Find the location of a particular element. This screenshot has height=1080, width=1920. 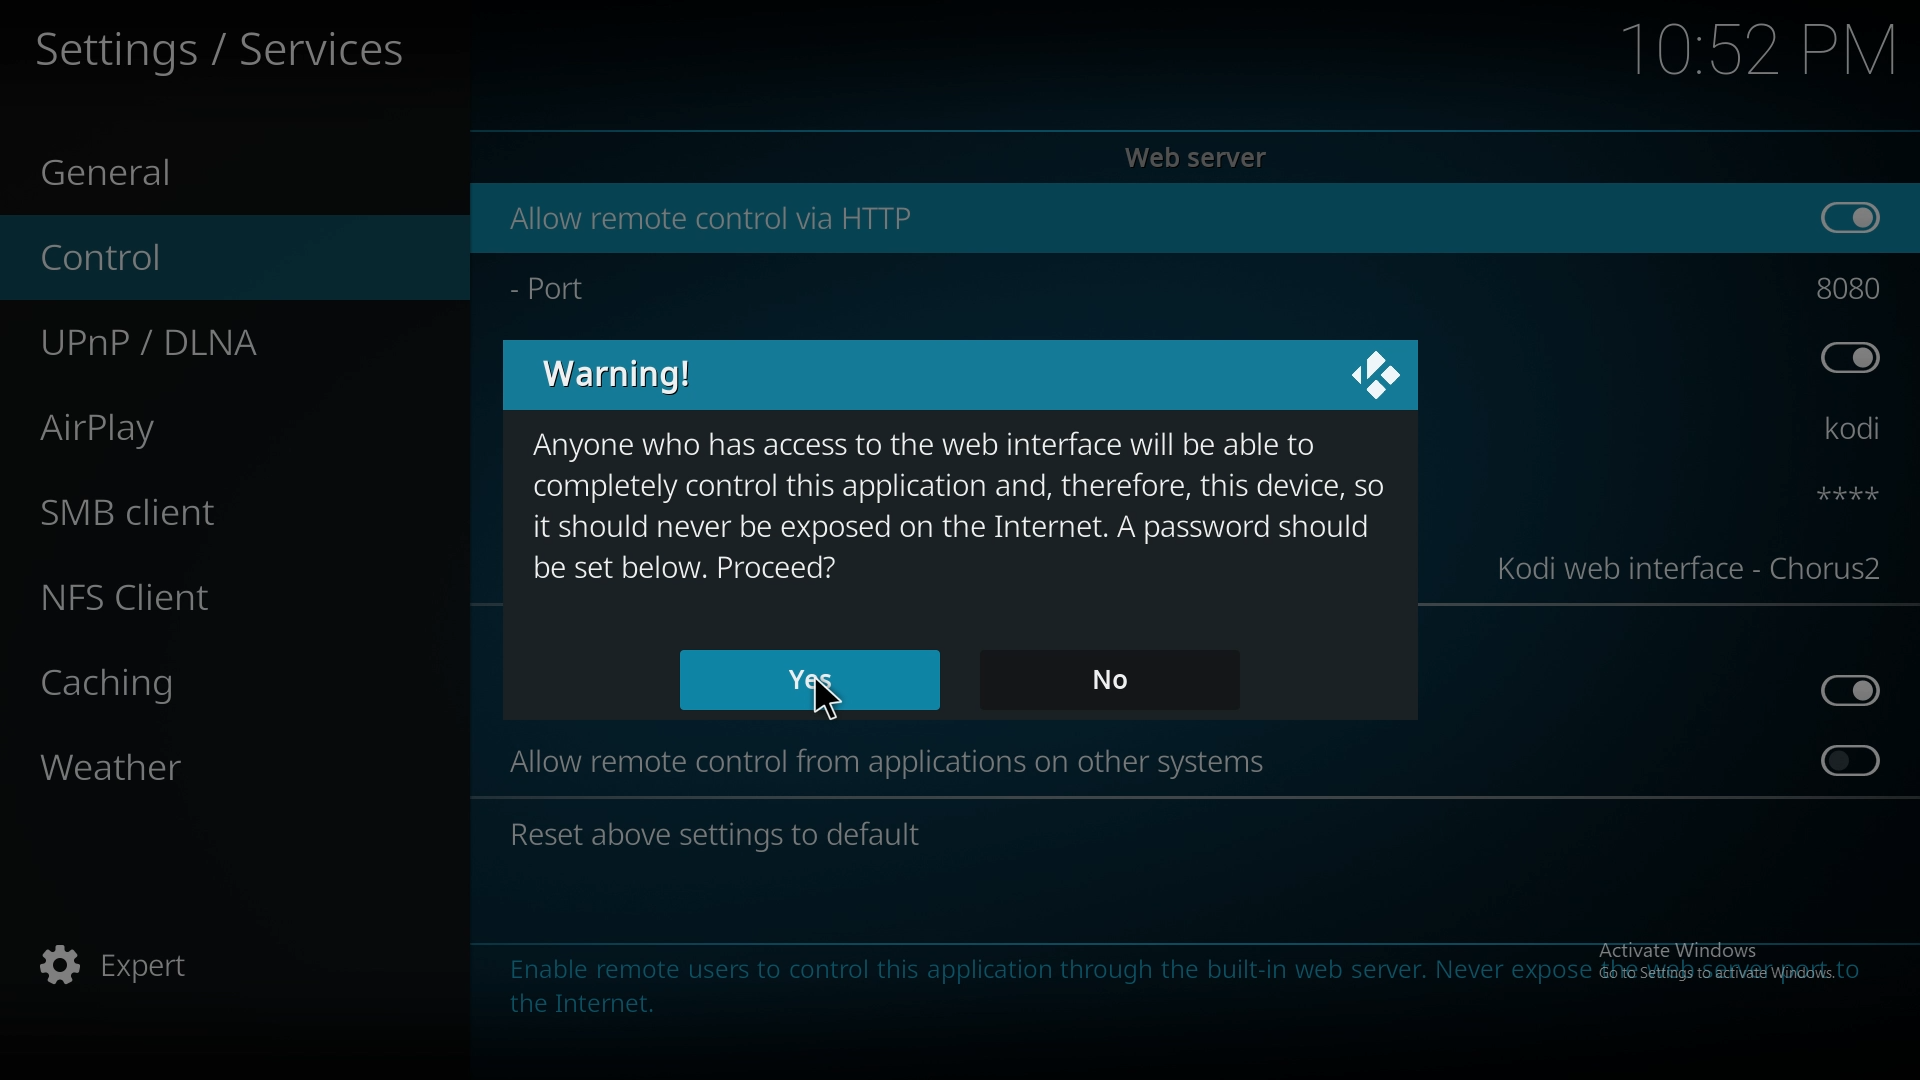

caching is located at coordinates (204, 678).